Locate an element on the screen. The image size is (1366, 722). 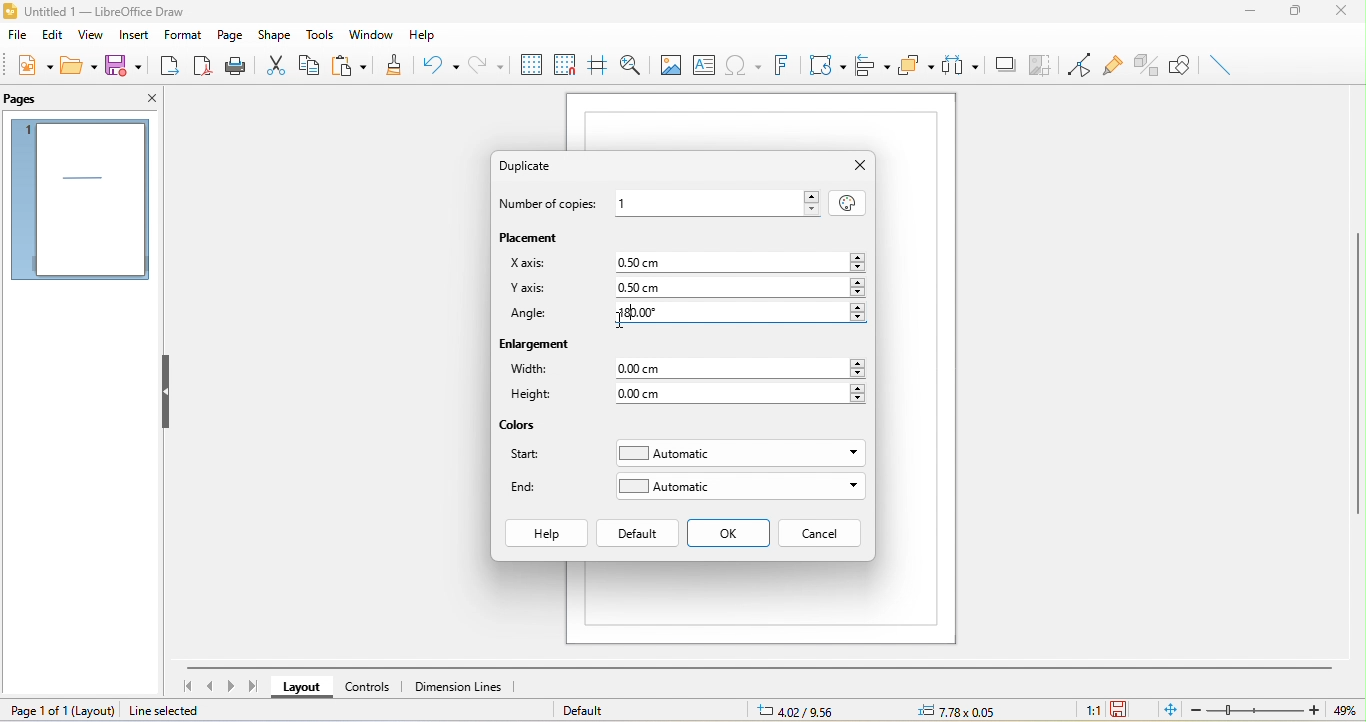
export is located at coordinates (172, 68).